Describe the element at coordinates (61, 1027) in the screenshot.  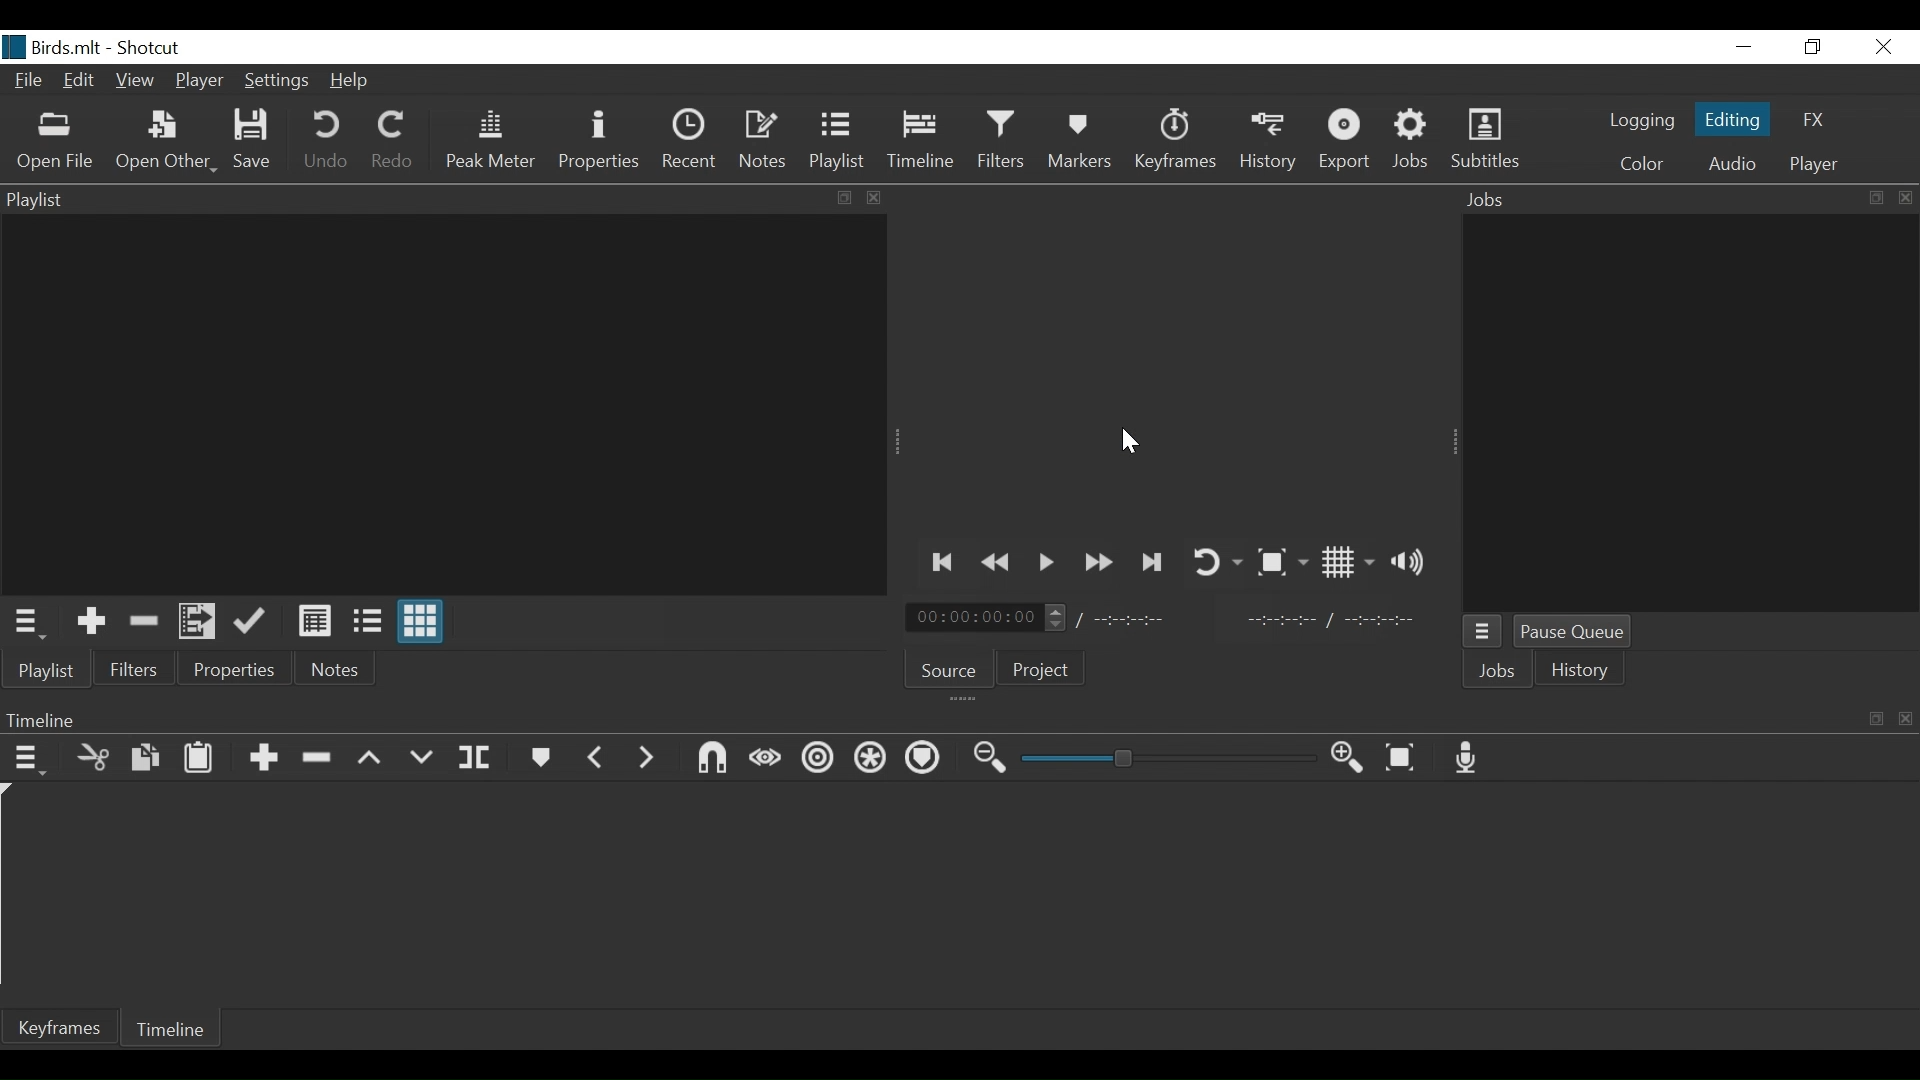
I see `Keyframe` at that location.